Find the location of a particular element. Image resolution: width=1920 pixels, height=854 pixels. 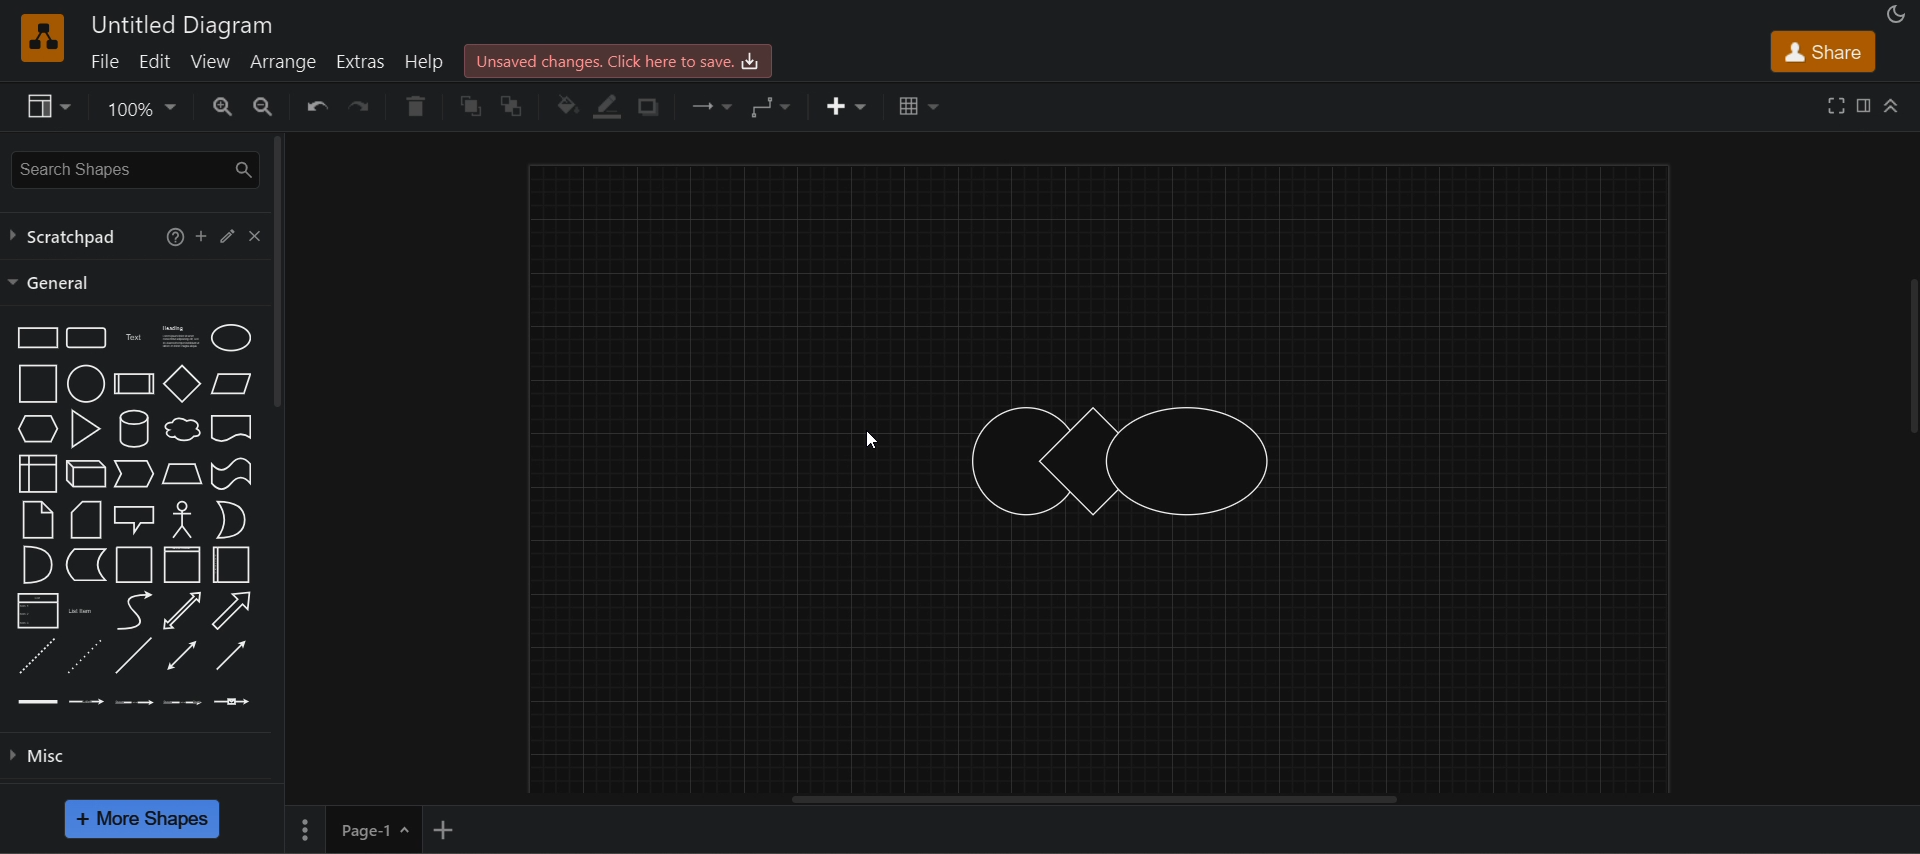

view is located at coordinates (46, 106).